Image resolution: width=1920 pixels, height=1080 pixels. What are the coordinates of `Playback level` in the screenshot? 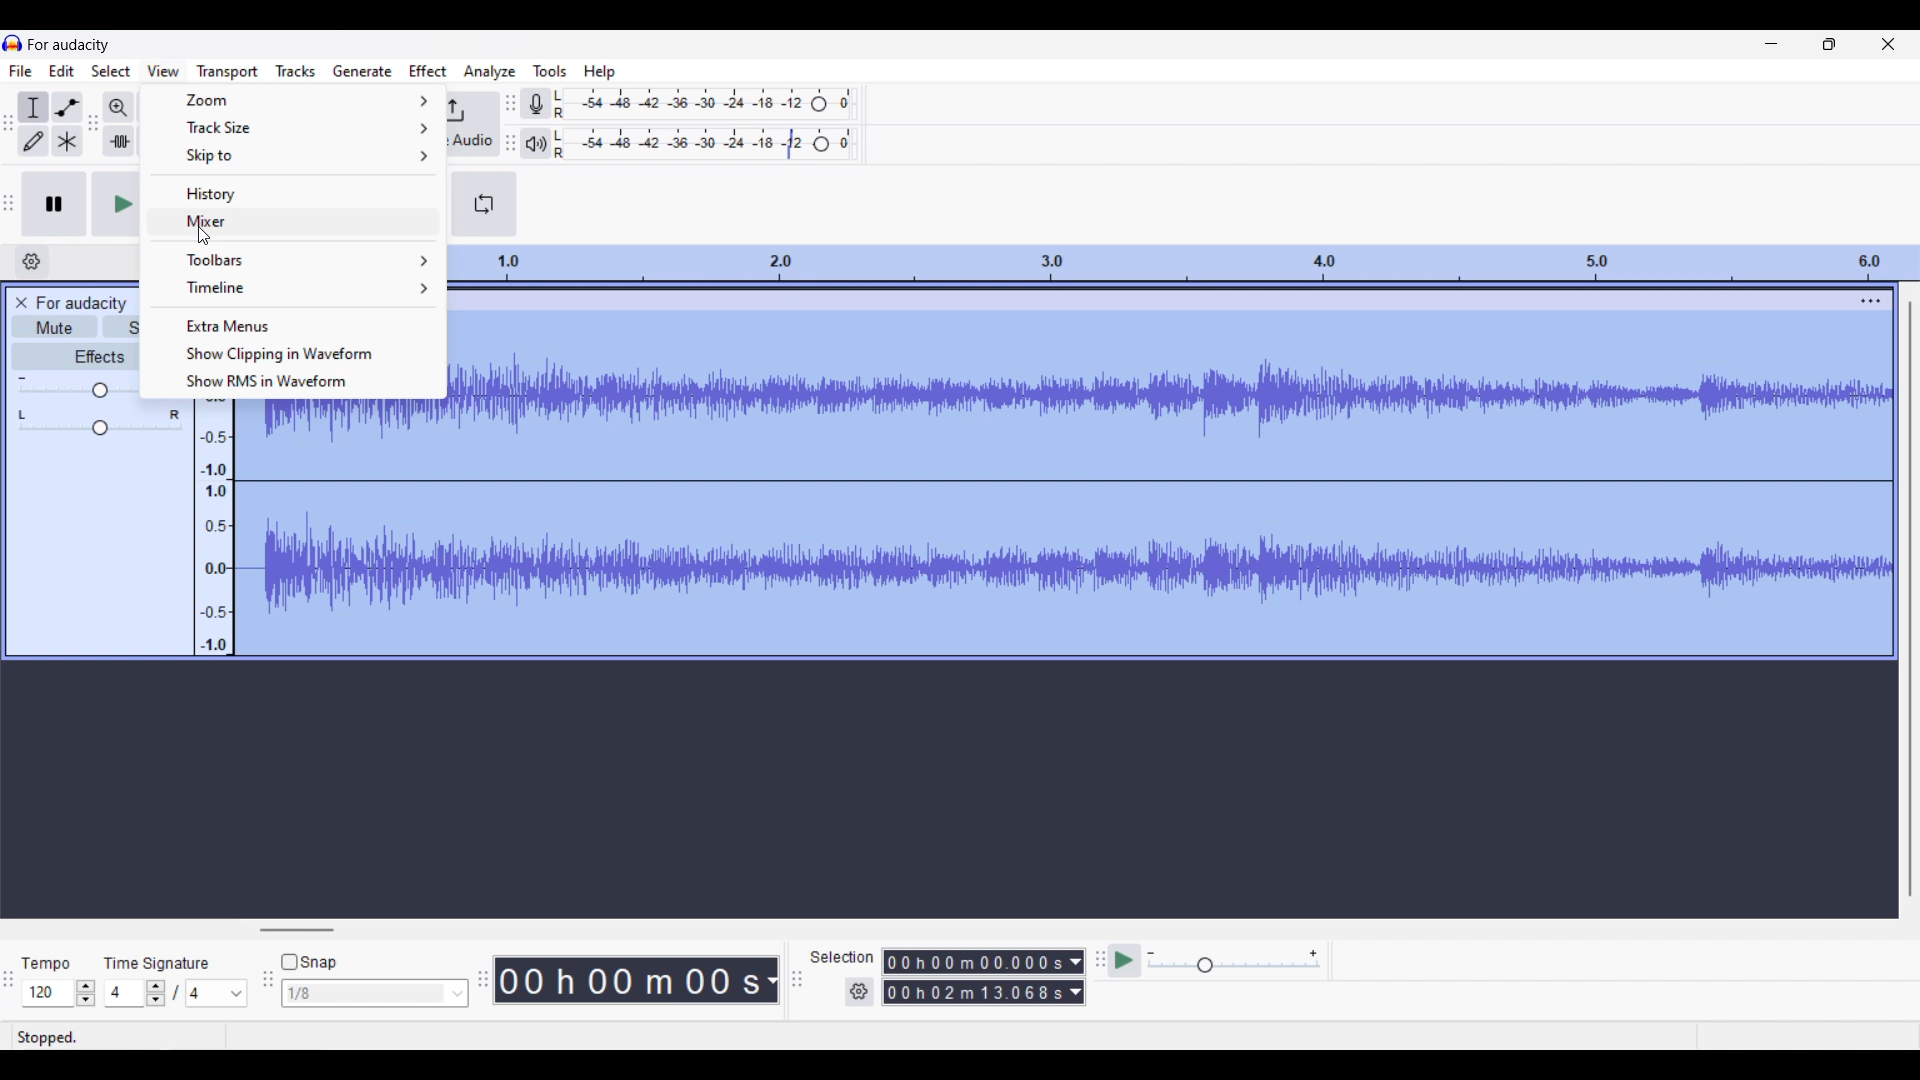 It's located at (705, 144).